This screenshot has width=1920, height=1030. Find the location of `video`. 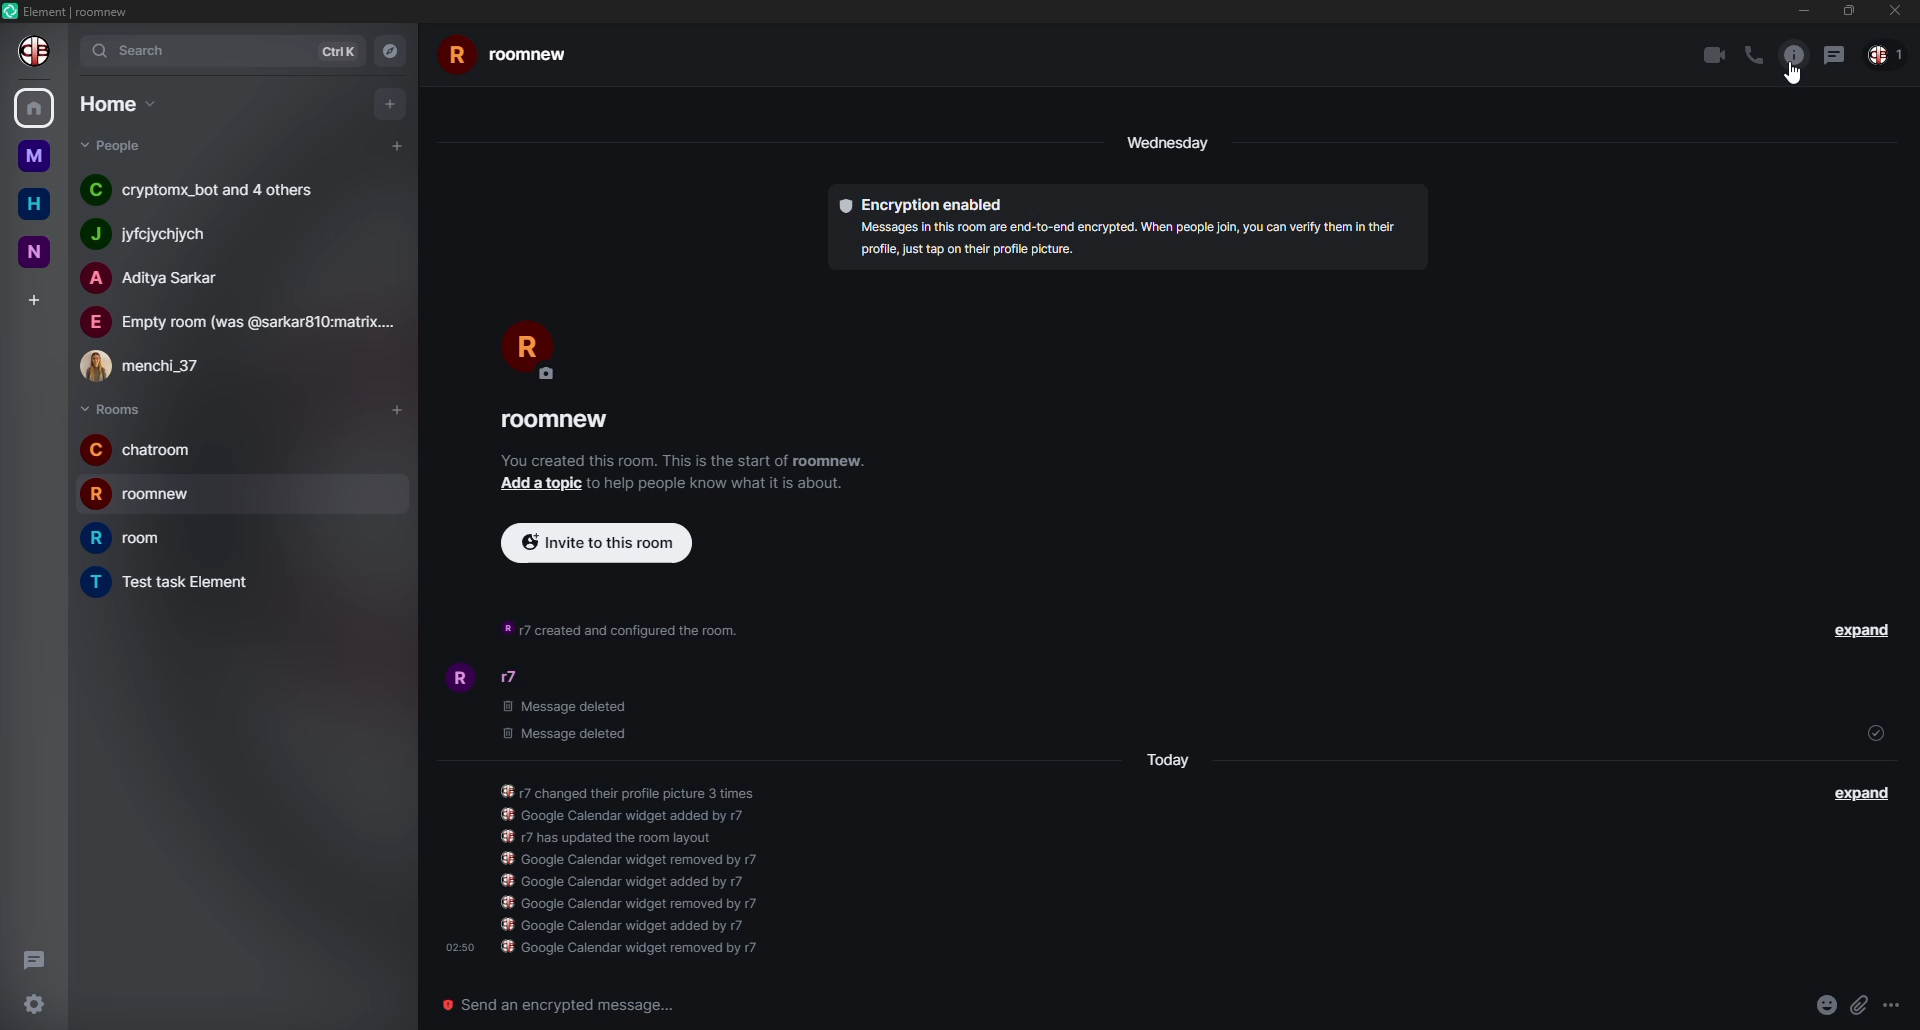

video is located at coordinates (1710, 55).